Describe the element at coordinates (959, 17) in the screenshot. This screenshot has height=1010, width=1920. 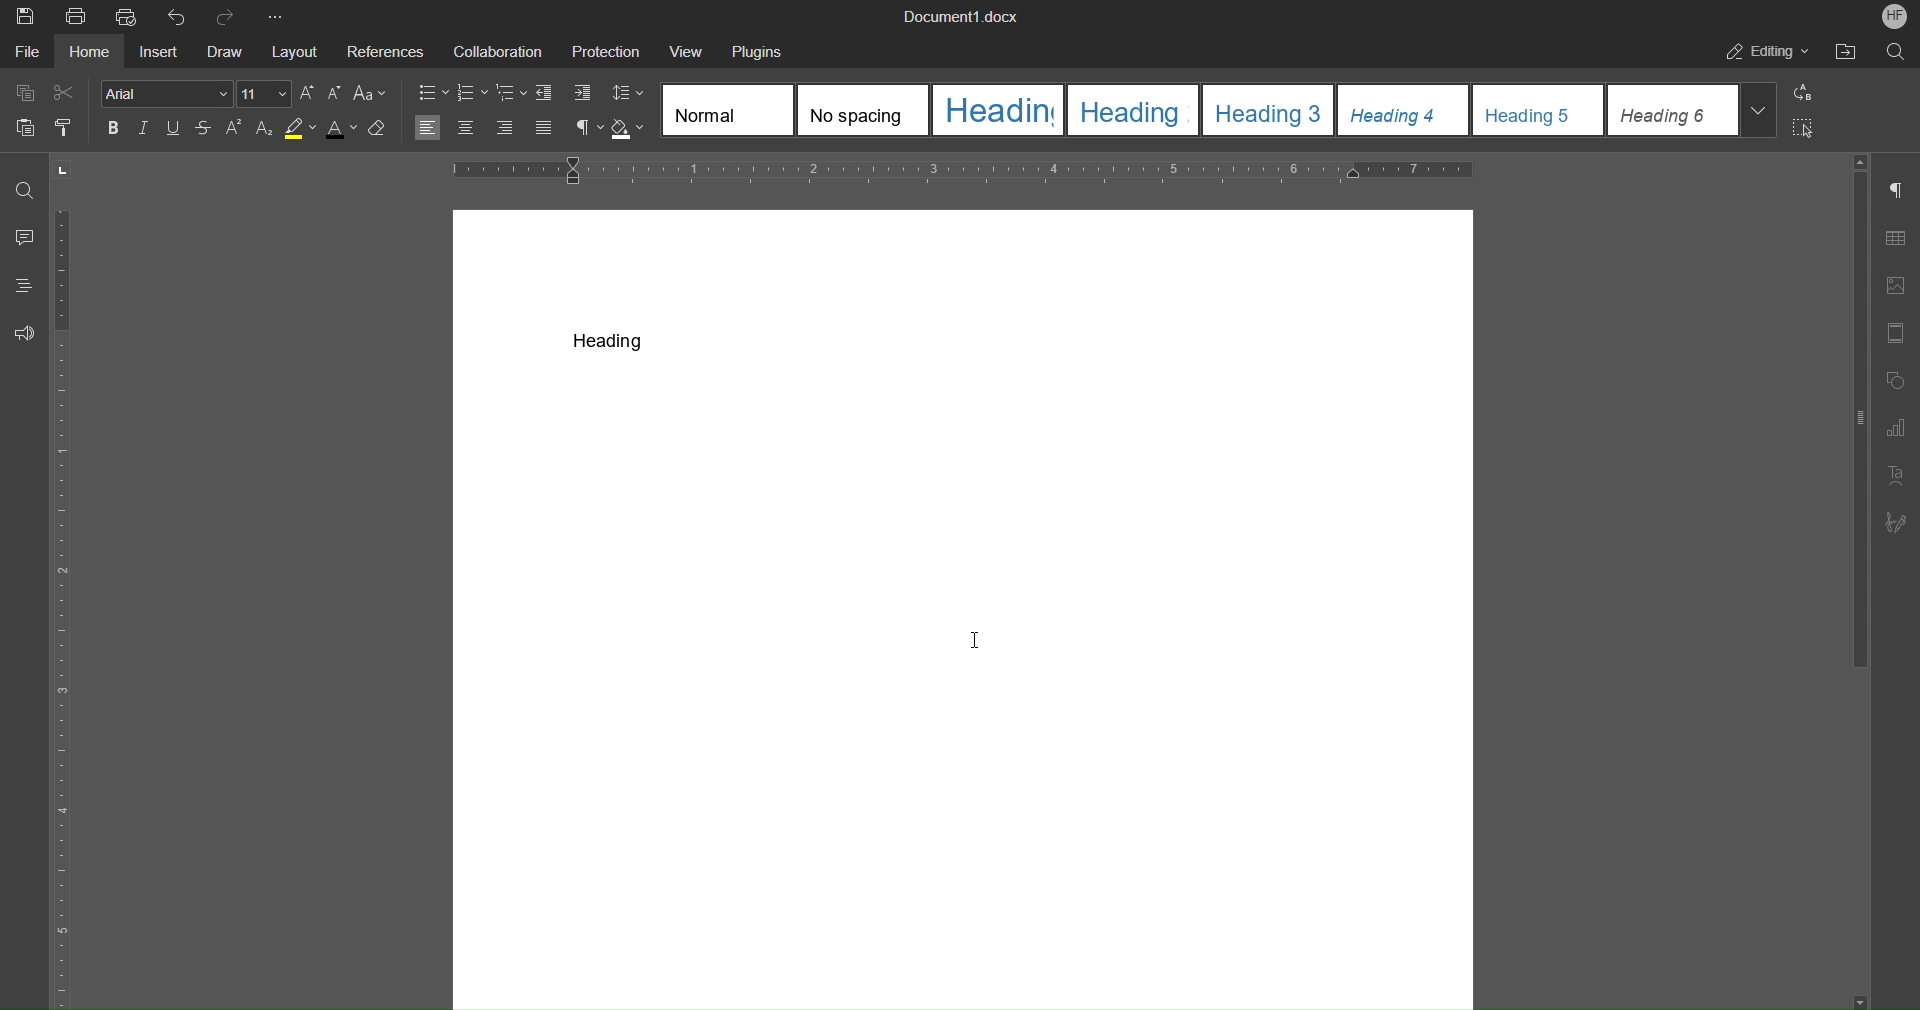
I see `Document.docx` at that location.